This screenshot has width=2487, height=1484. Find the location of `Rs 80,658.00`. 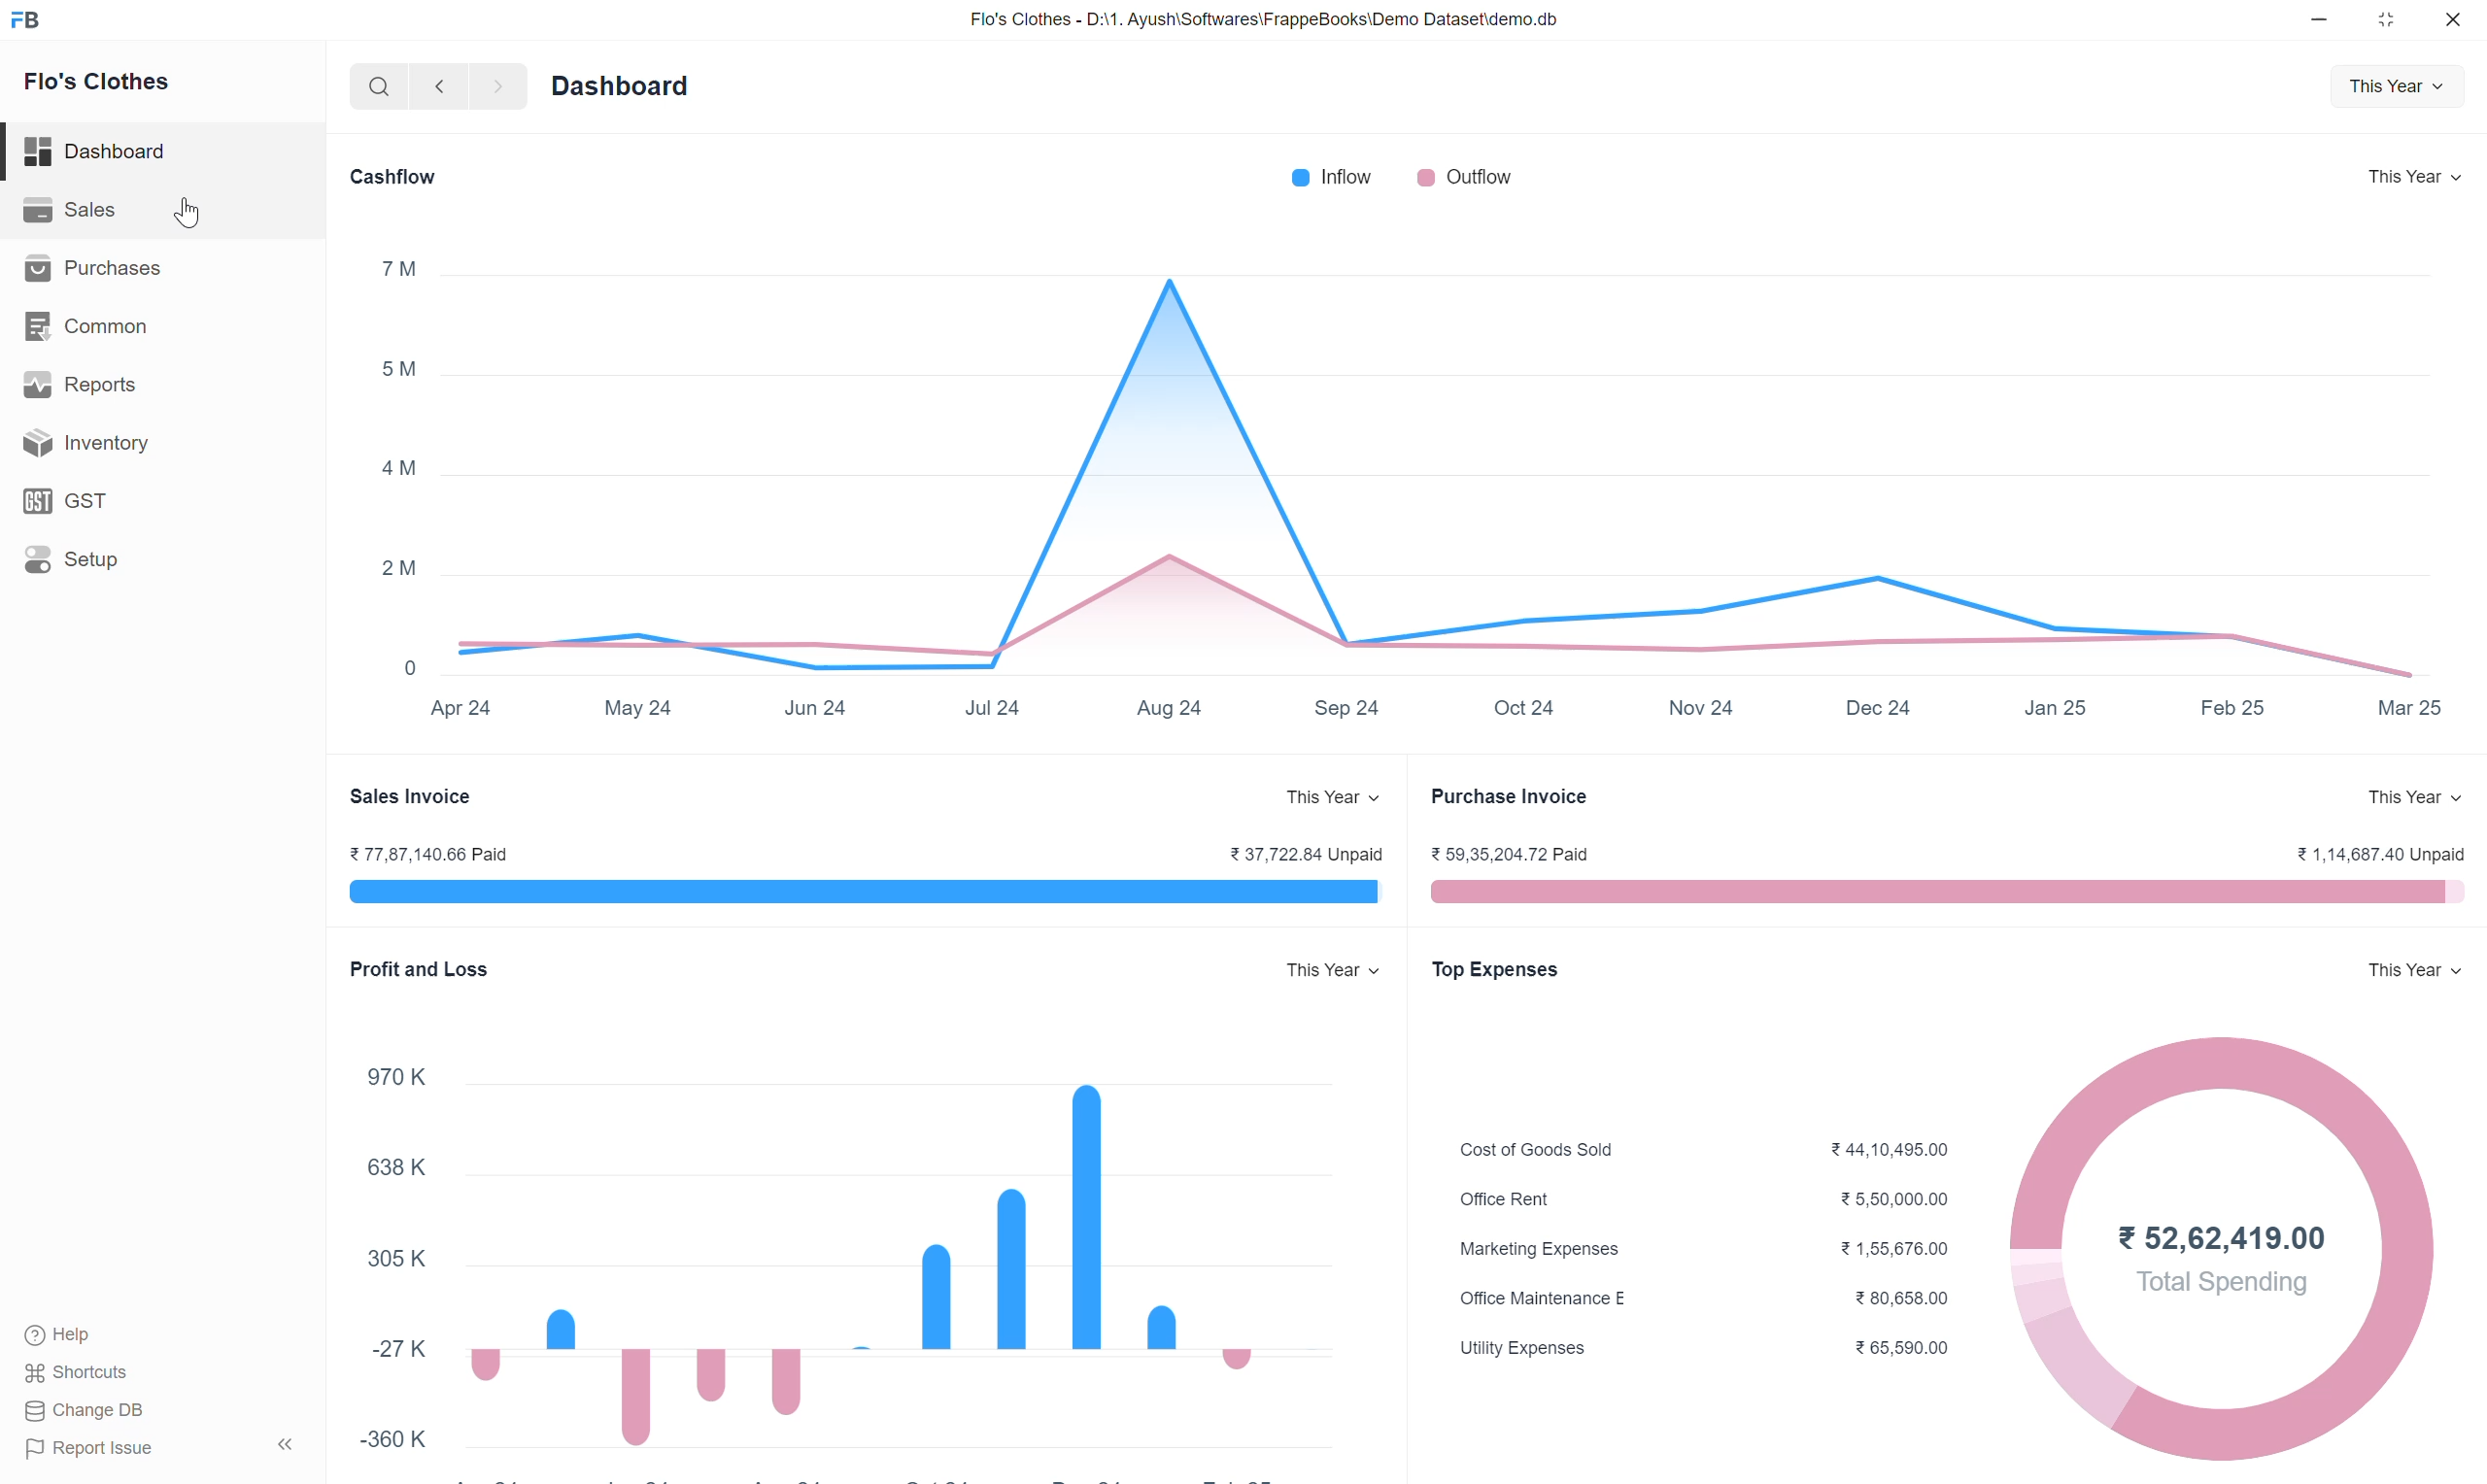

Rs 80,658.00 is located at coordinates (1913, 1296).